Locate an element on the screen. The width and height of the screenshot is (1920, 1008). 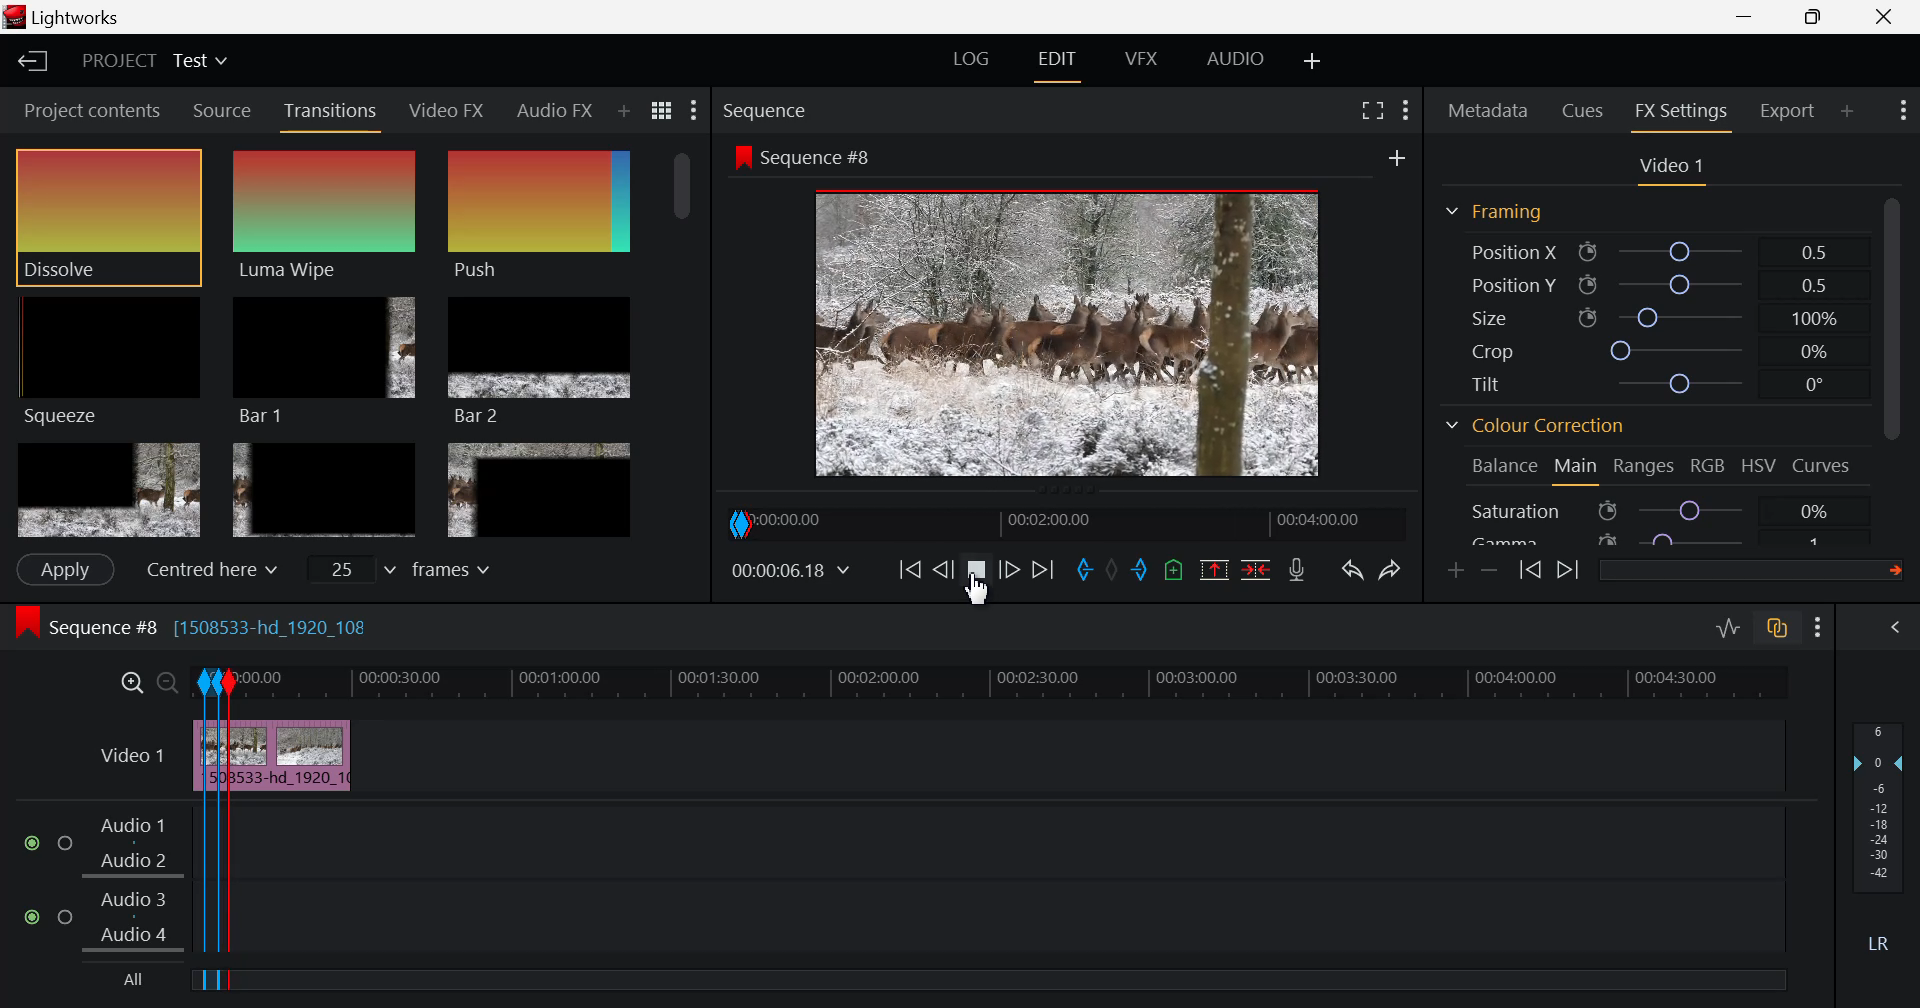
Transitions Tab Open is located at coordinates (335, 112).